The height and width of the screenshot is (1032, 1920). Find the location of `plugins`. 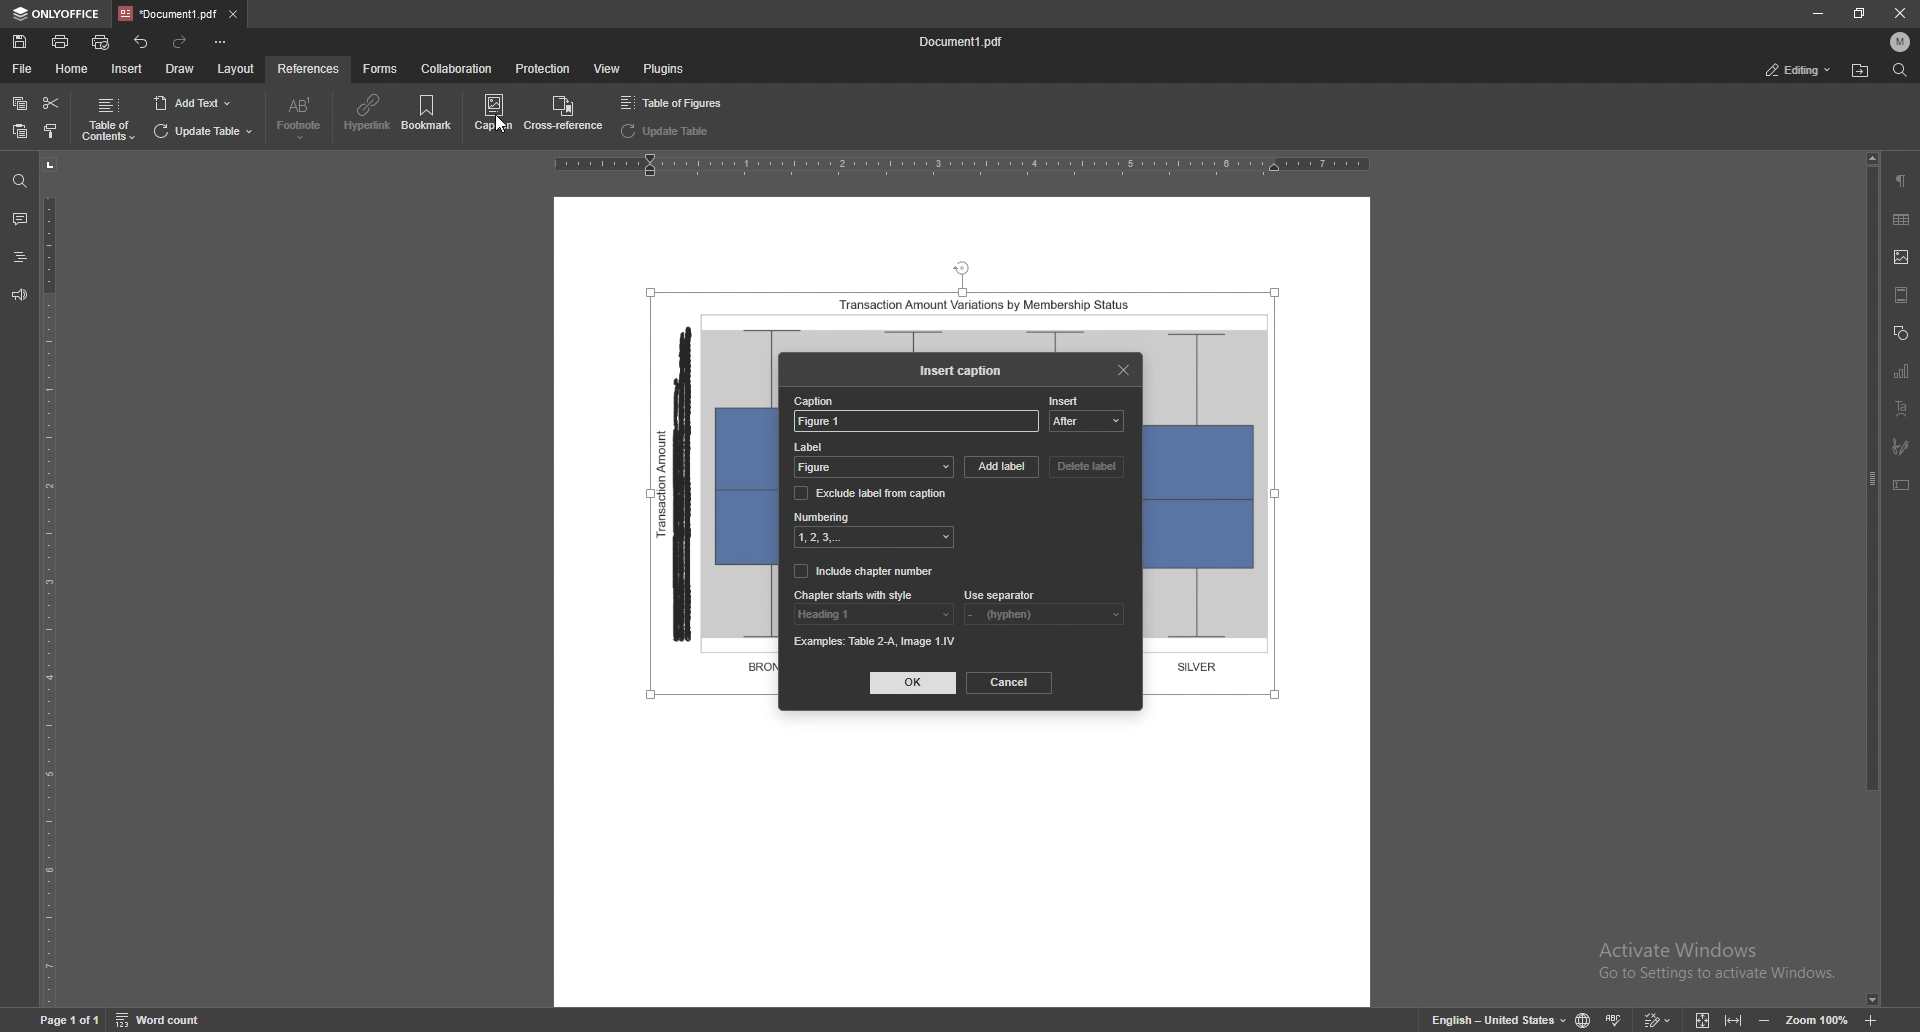

plugins is located at coordinates (662, 69).